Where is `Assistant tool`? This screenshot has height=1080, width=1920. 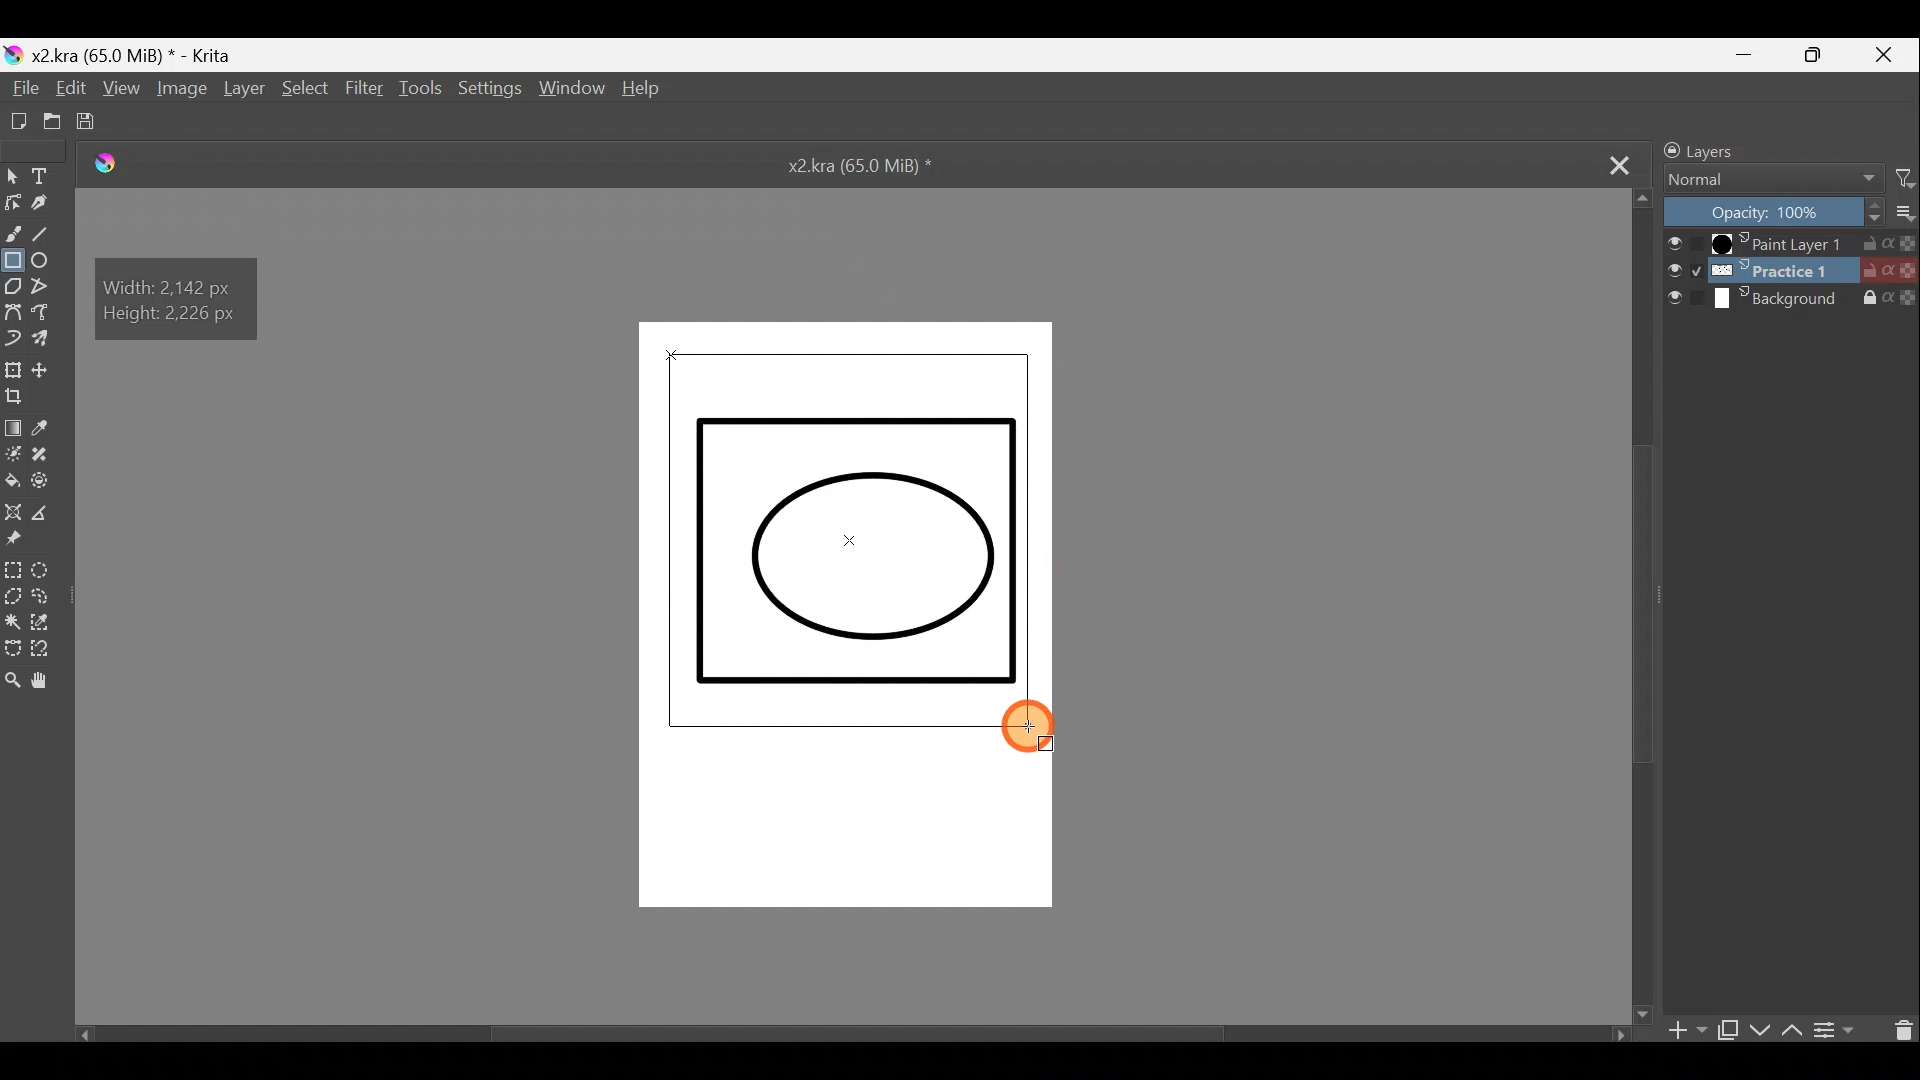 Assistant tool is located at coordinates (14, 509).